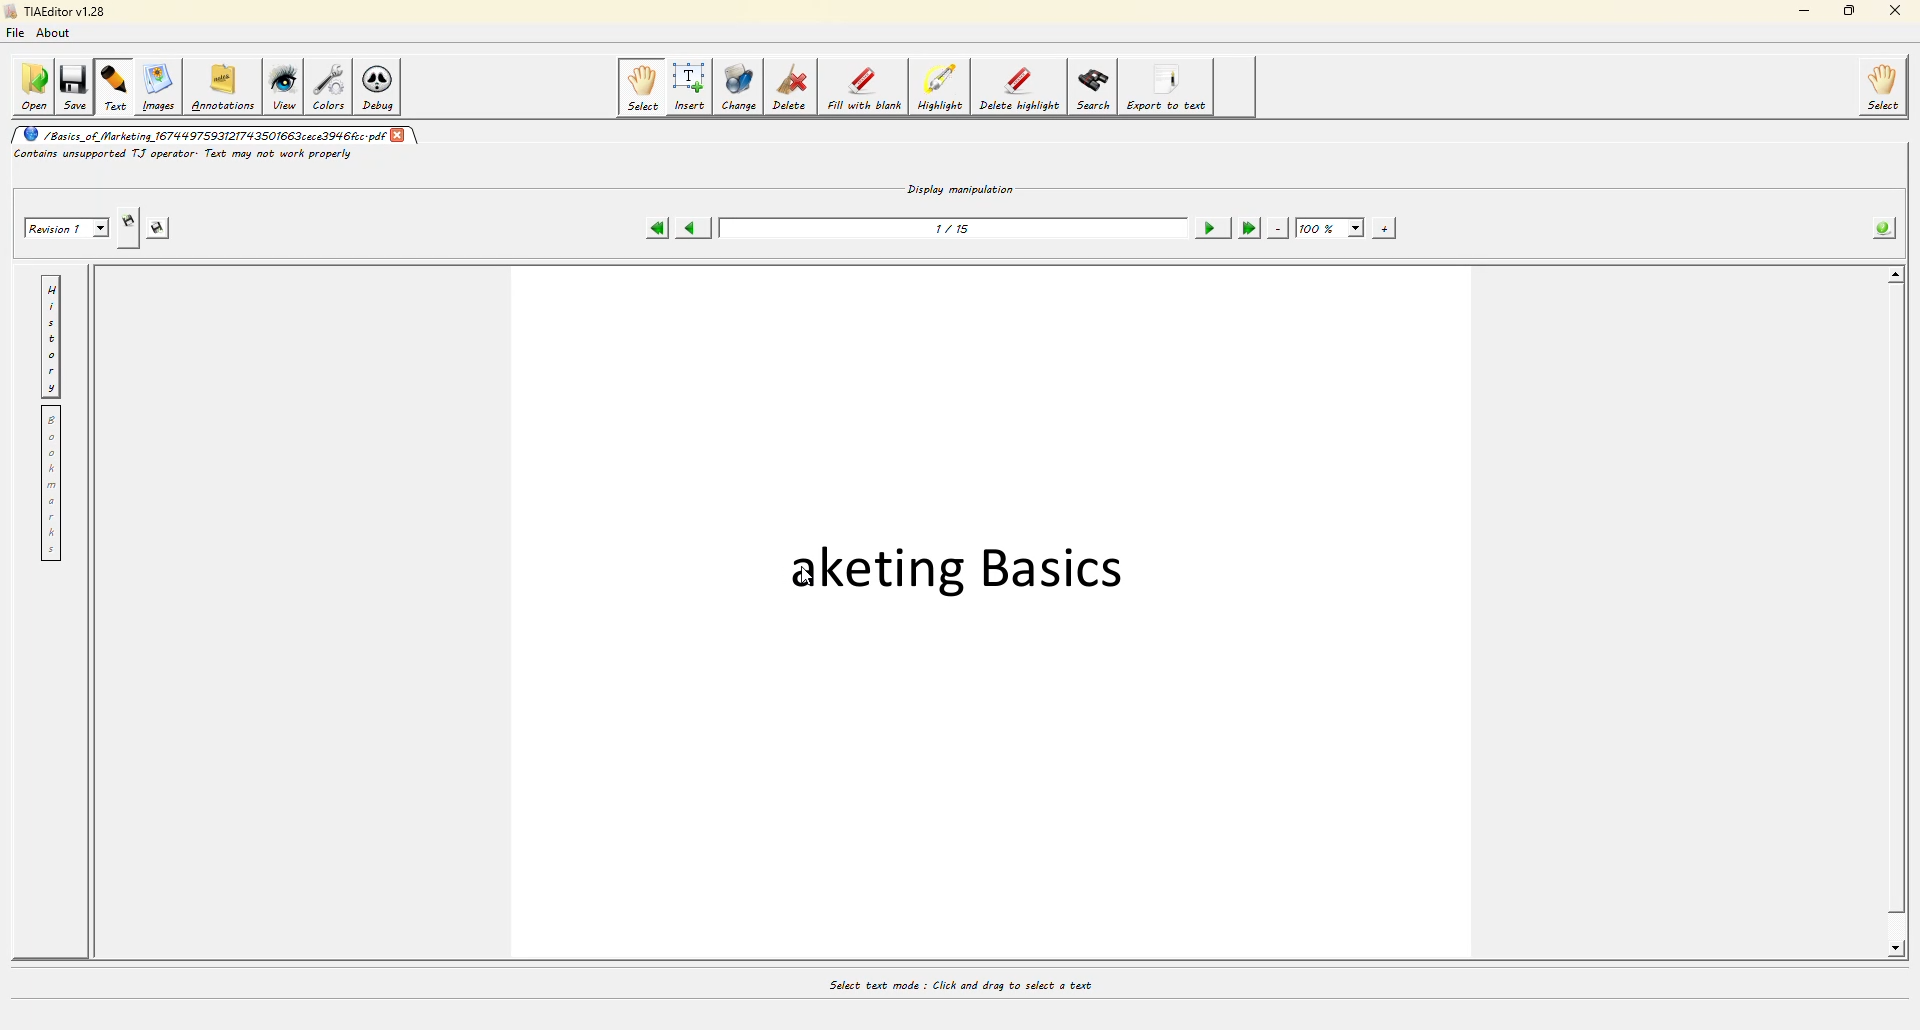  Describe the element at coordinates (129, 220) in the screenshot. I see `creates new revision` at that location.